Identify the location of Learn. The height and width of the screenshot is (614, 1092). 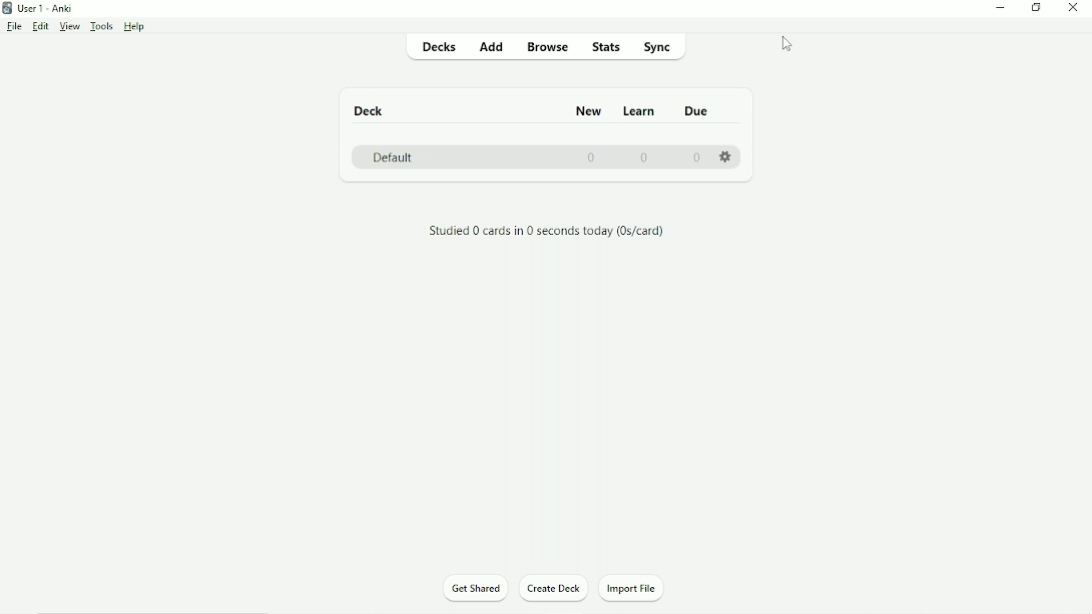
(639, 110).